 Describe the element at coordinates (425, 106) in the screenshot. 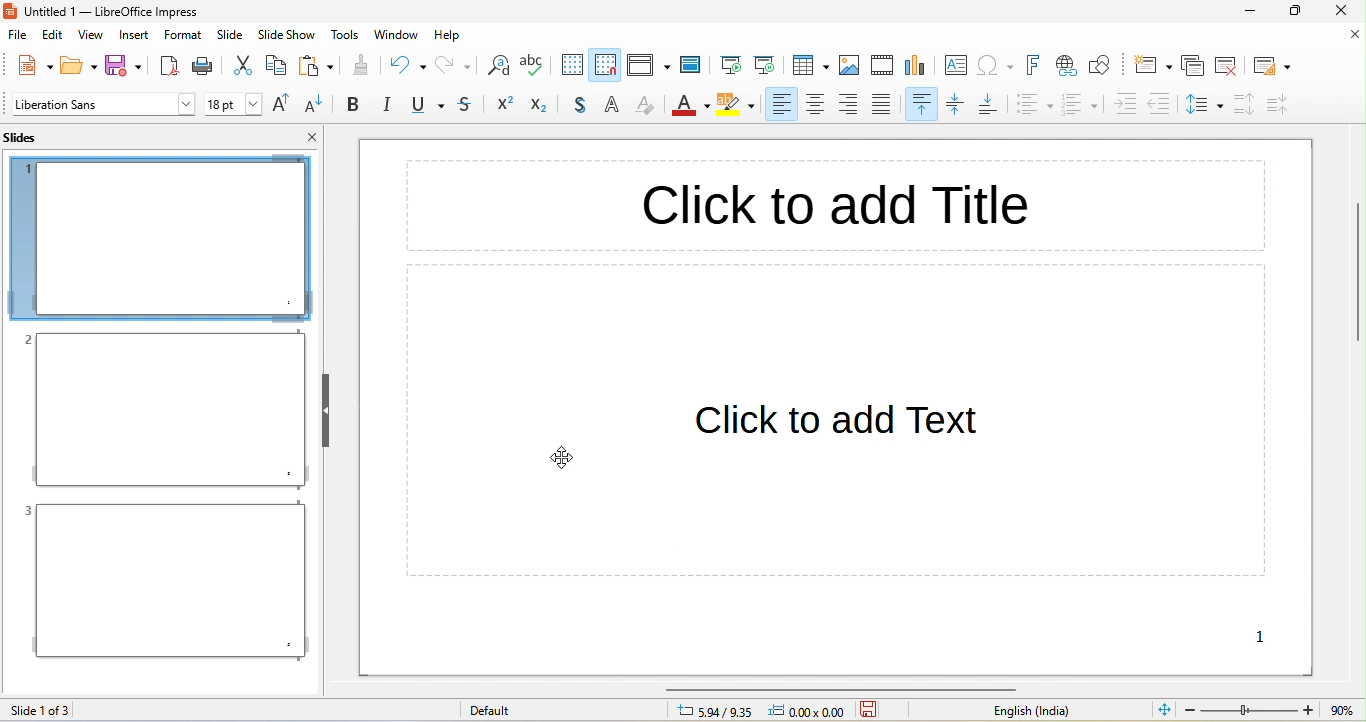

I see `underline` at that location.